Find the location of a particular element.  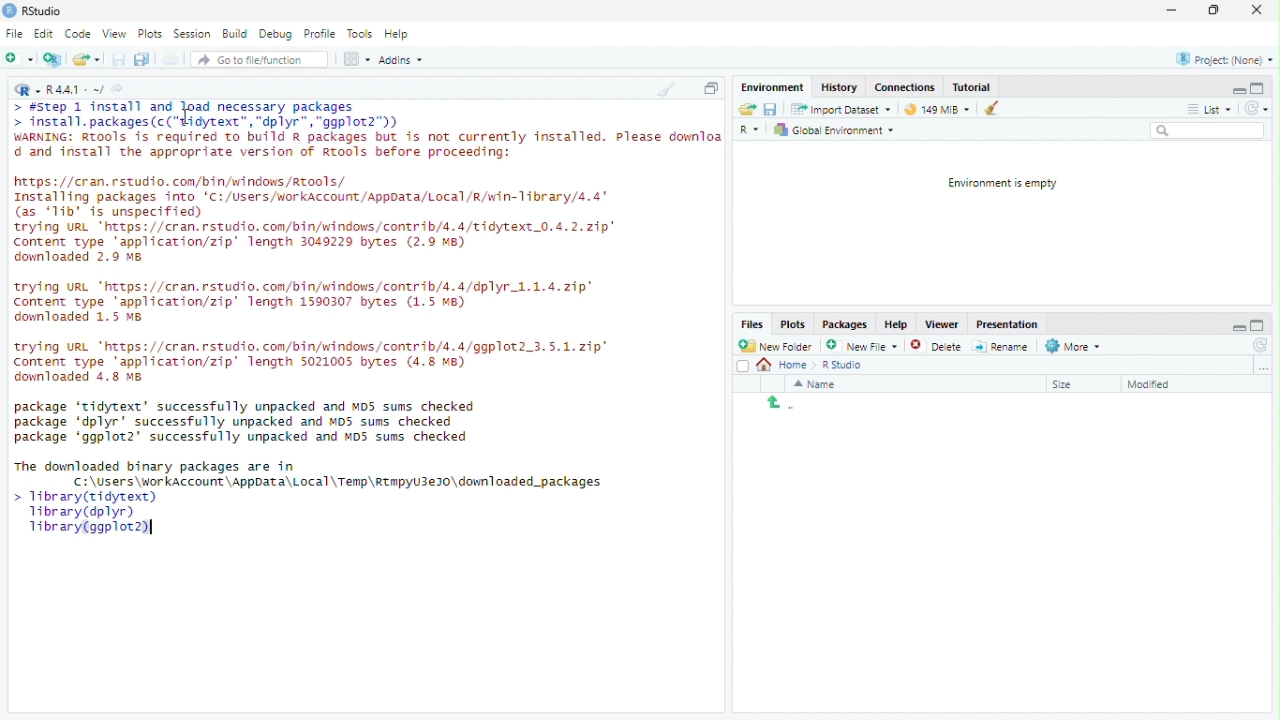

Open is located at coordinates (748, 109).